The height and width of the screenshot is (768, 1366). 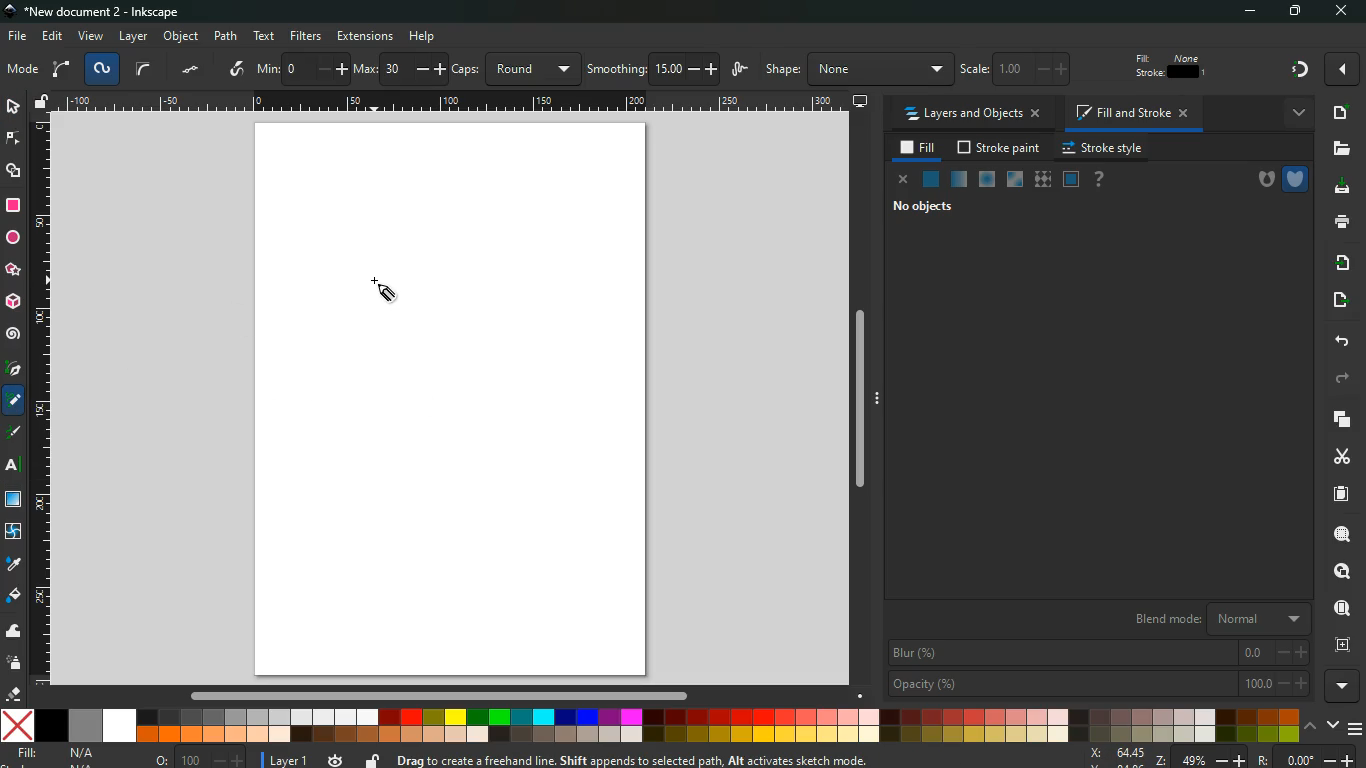 What do you see at coordinates (58, 754) in the screenshot?
I see `fill` at bounding box center [58, 754].